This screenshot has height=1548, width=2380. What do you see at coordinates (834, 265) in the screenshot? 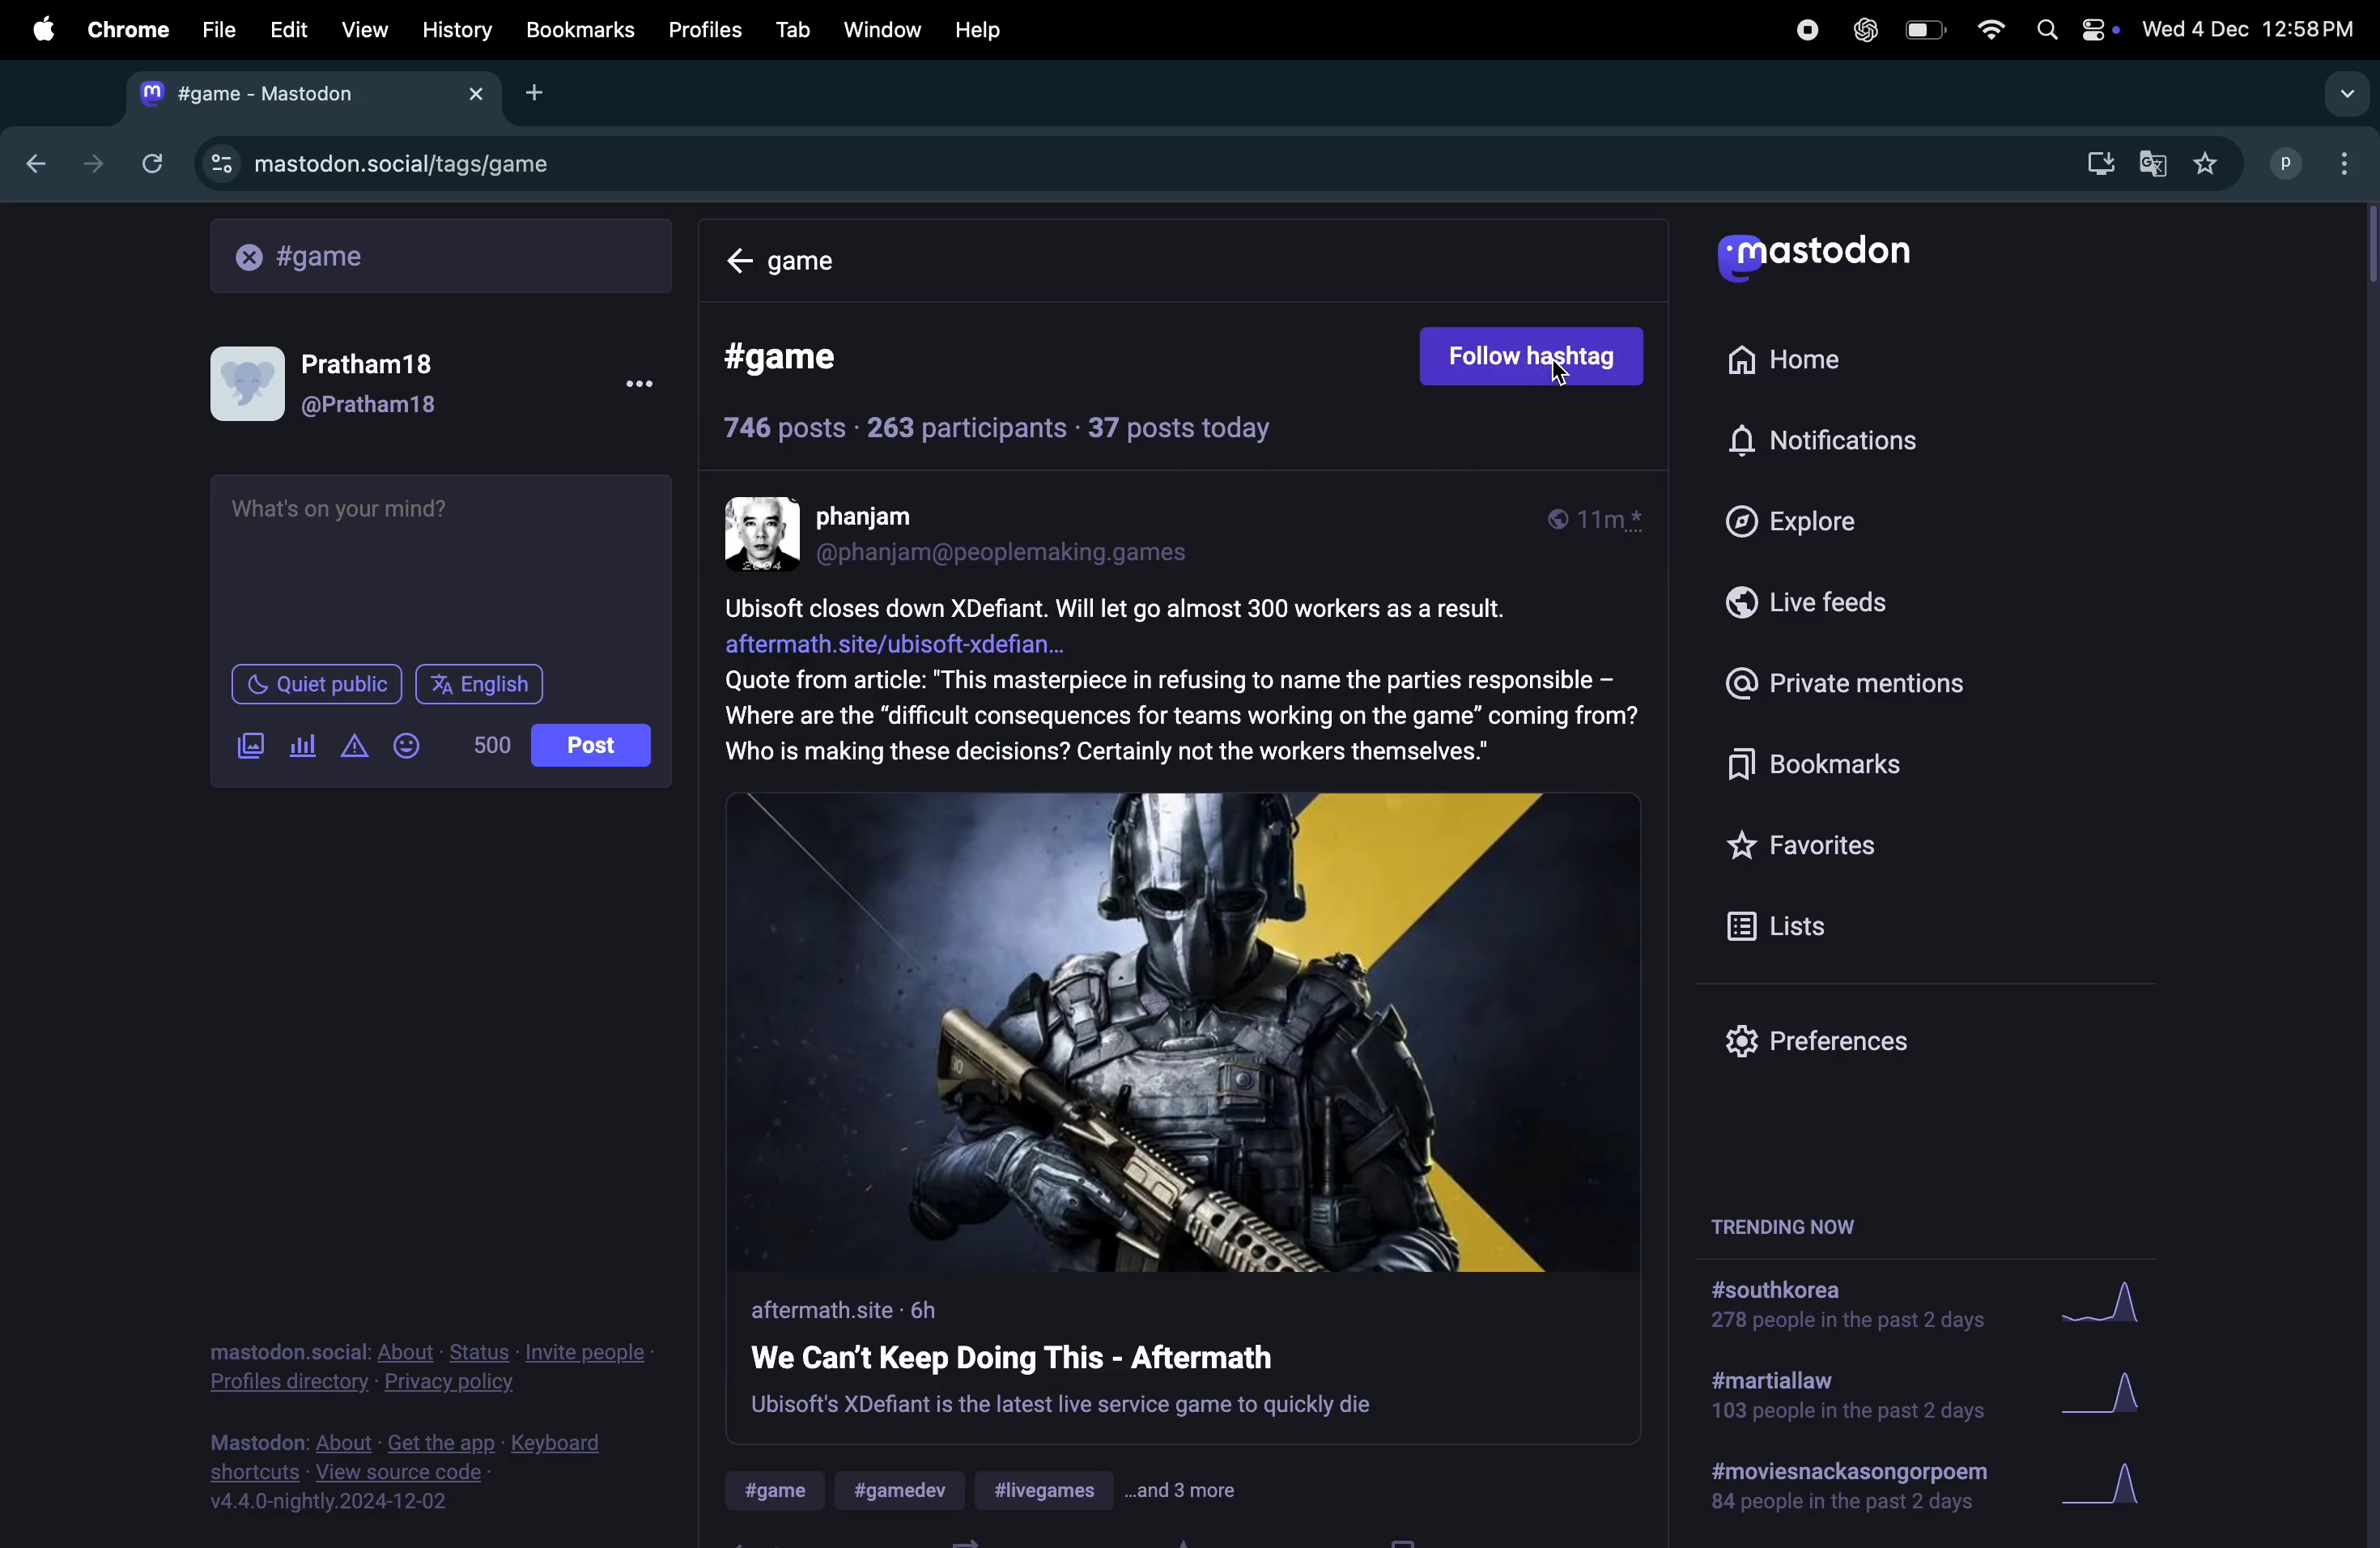
I see `game` at bounding box center [834, 265].